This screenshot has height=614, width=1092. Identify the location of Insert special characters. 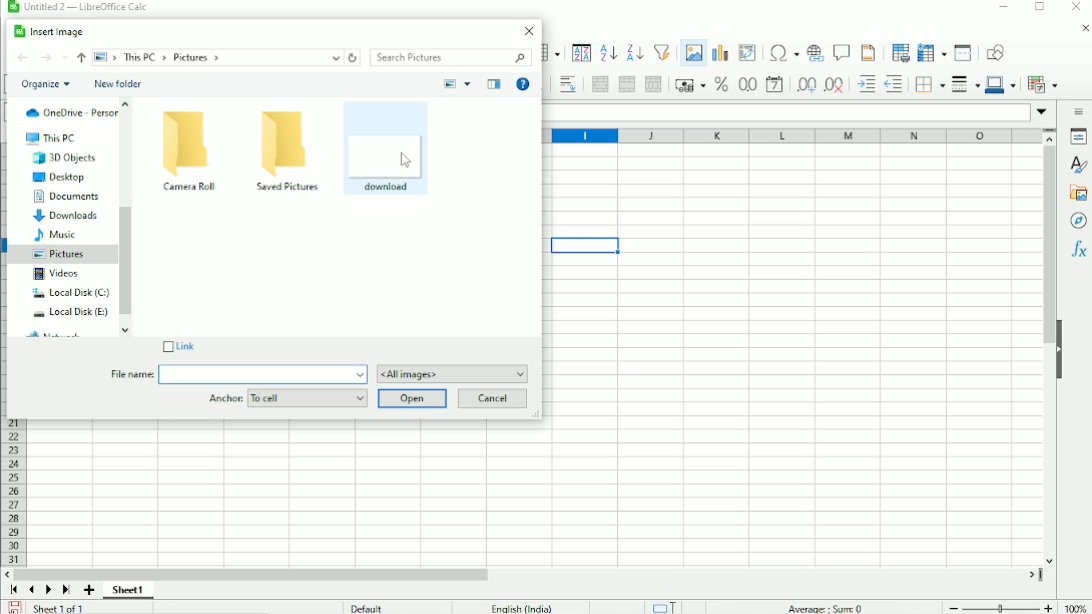
(782, 53).